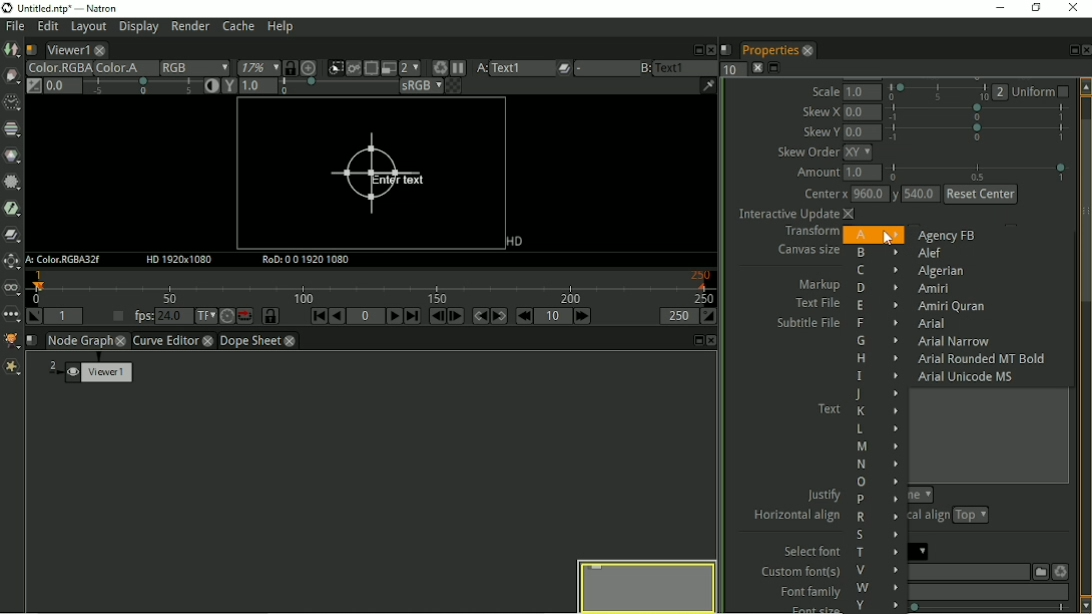  What do you see at coordinates (713, 341) in the screenshot?
I see `Close` at bounding box center [713, 341].